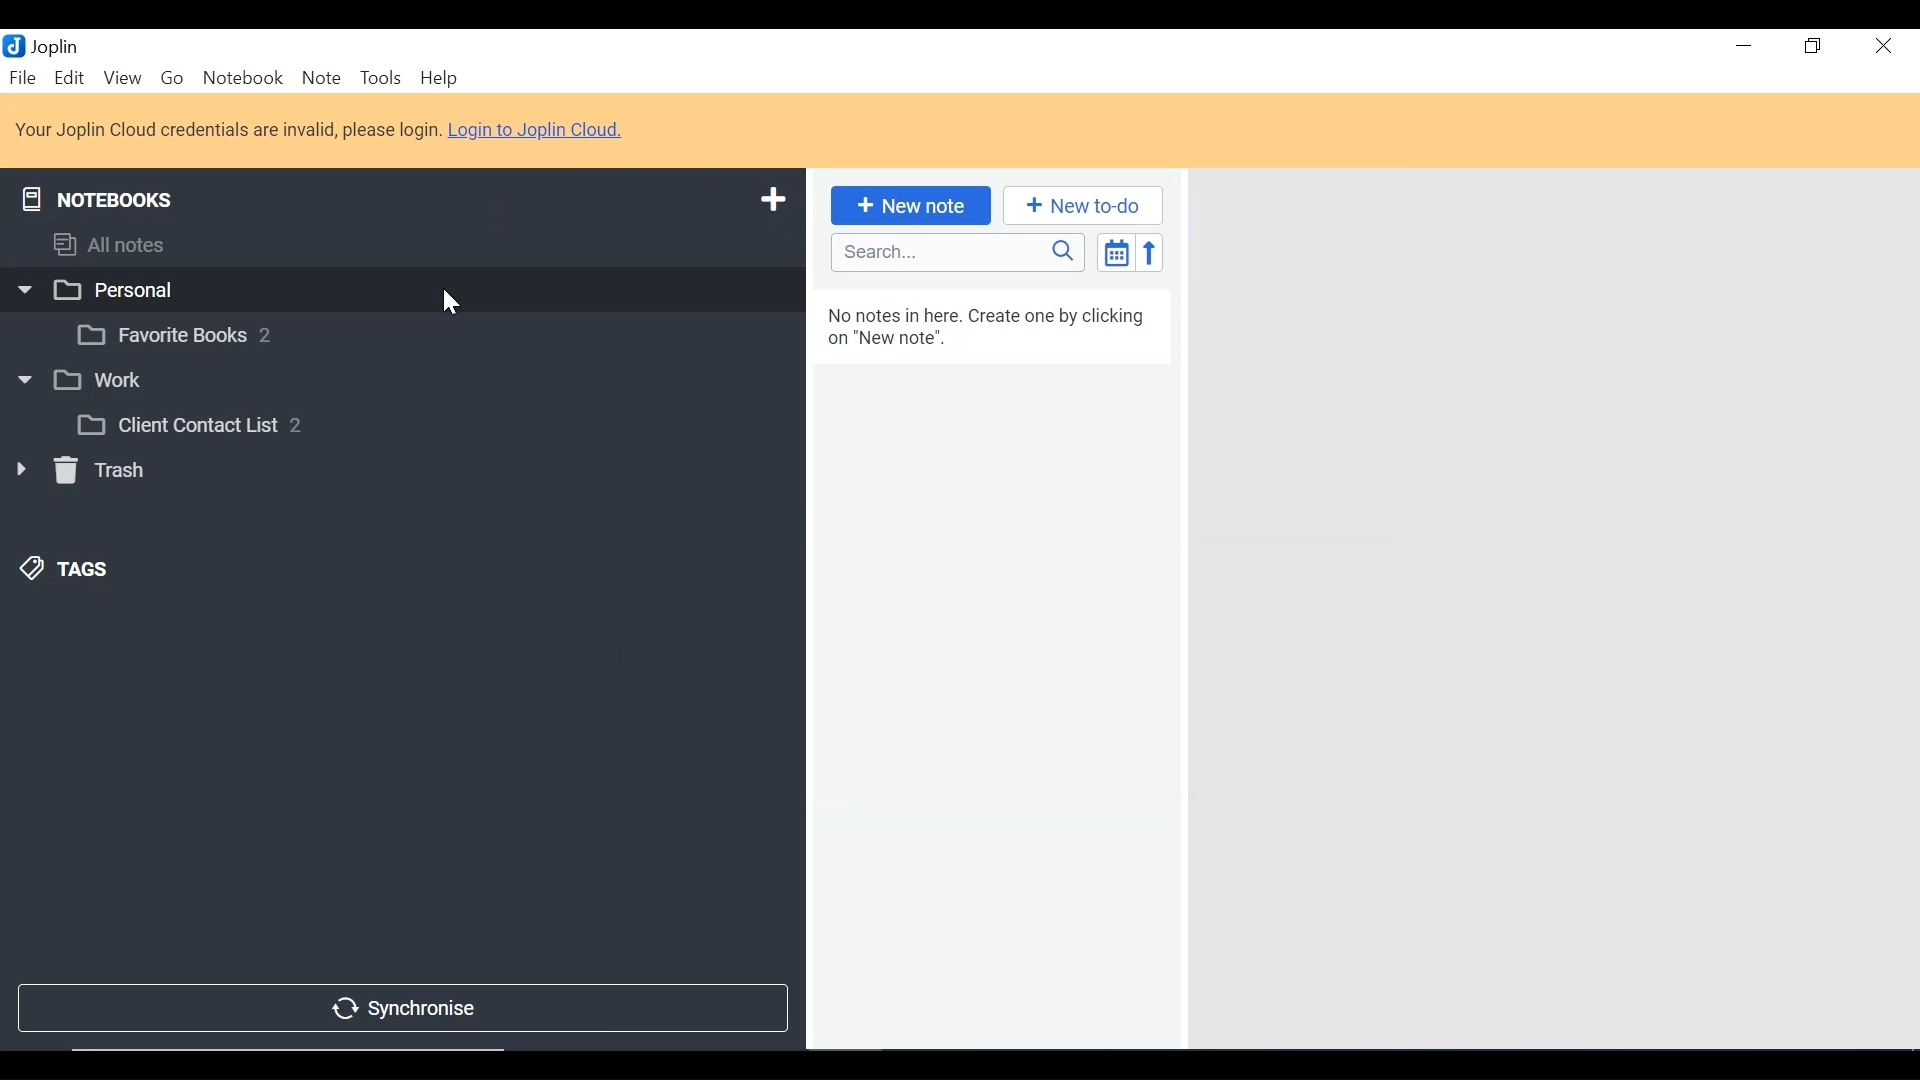 This screenshot has height=1080, width=1920. Describe the element at coordinates (399, 1010) in the screenshot. I see `Synchronise` at that location.